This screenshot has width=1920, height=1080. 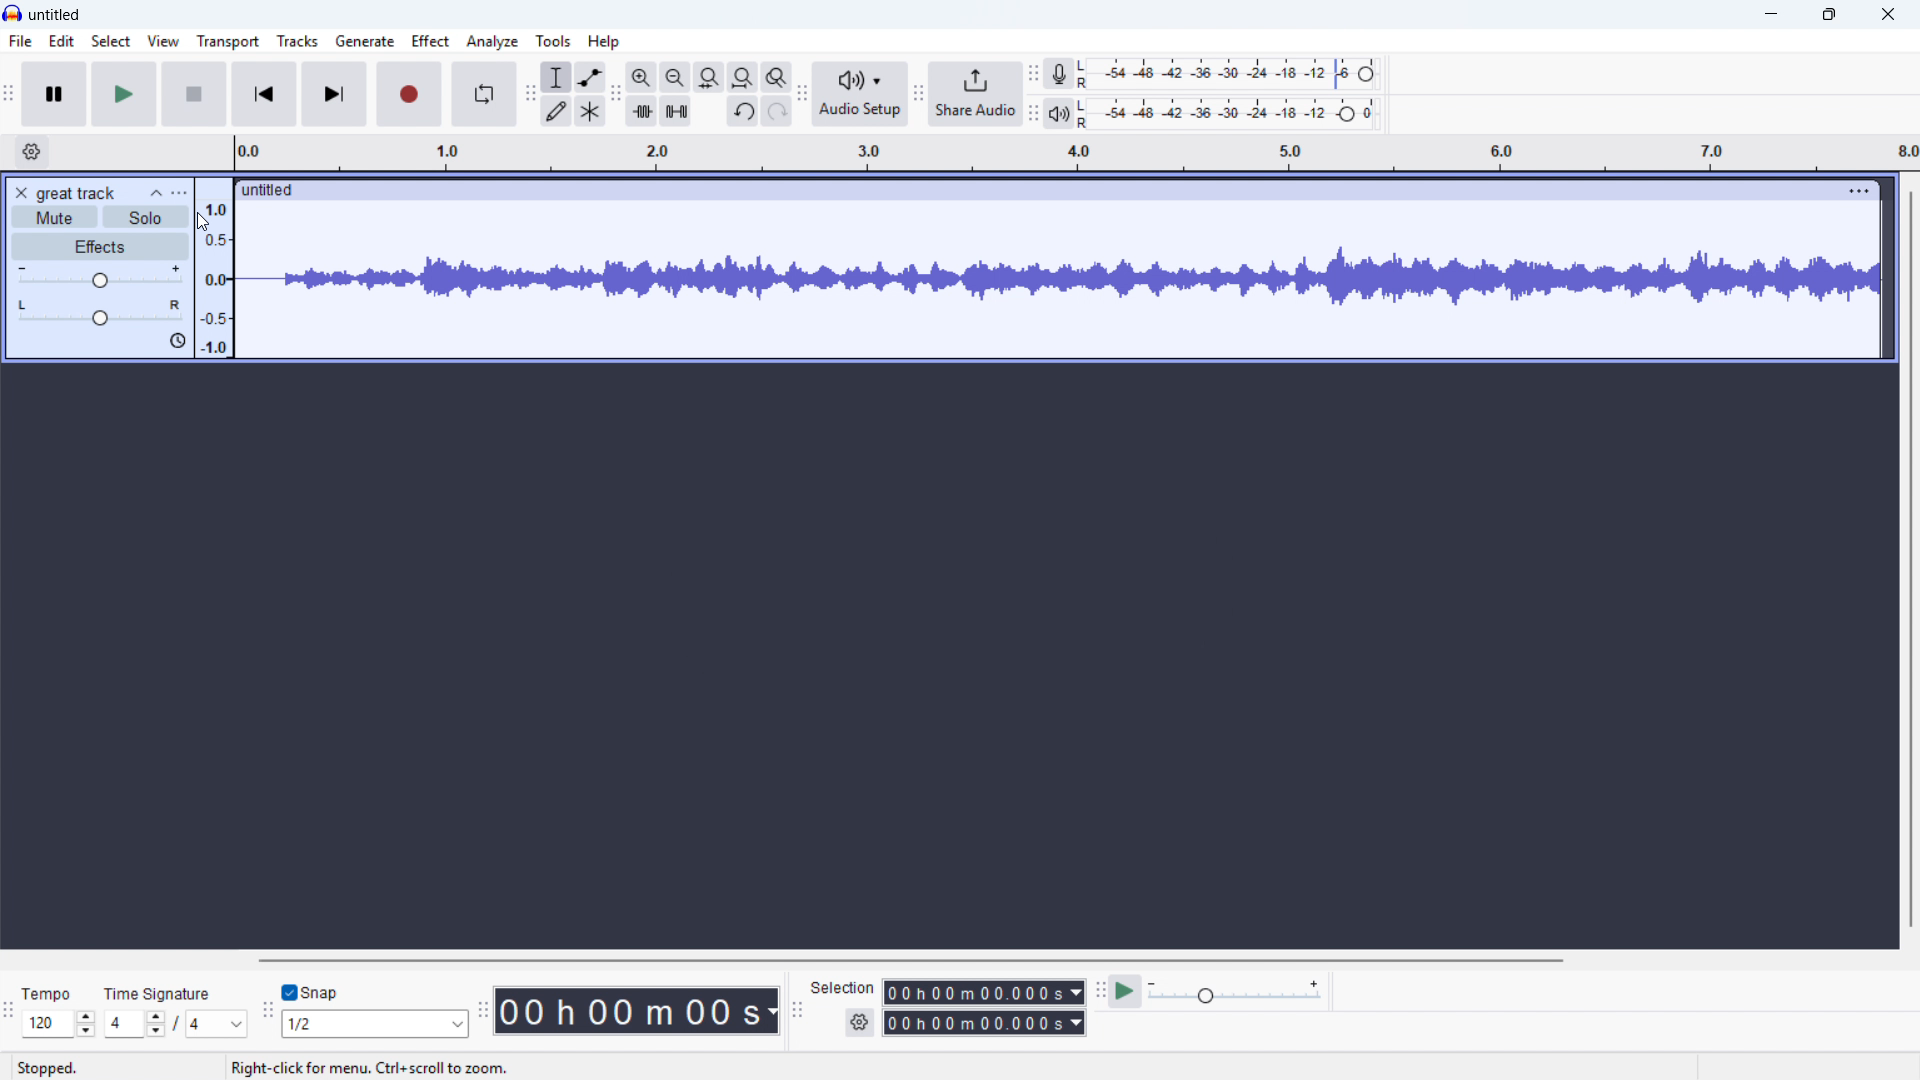 What do you see at coordinates (58, 1024) in the screenshot?
I see `Set tempo ` at bounding box center [58, 1024].